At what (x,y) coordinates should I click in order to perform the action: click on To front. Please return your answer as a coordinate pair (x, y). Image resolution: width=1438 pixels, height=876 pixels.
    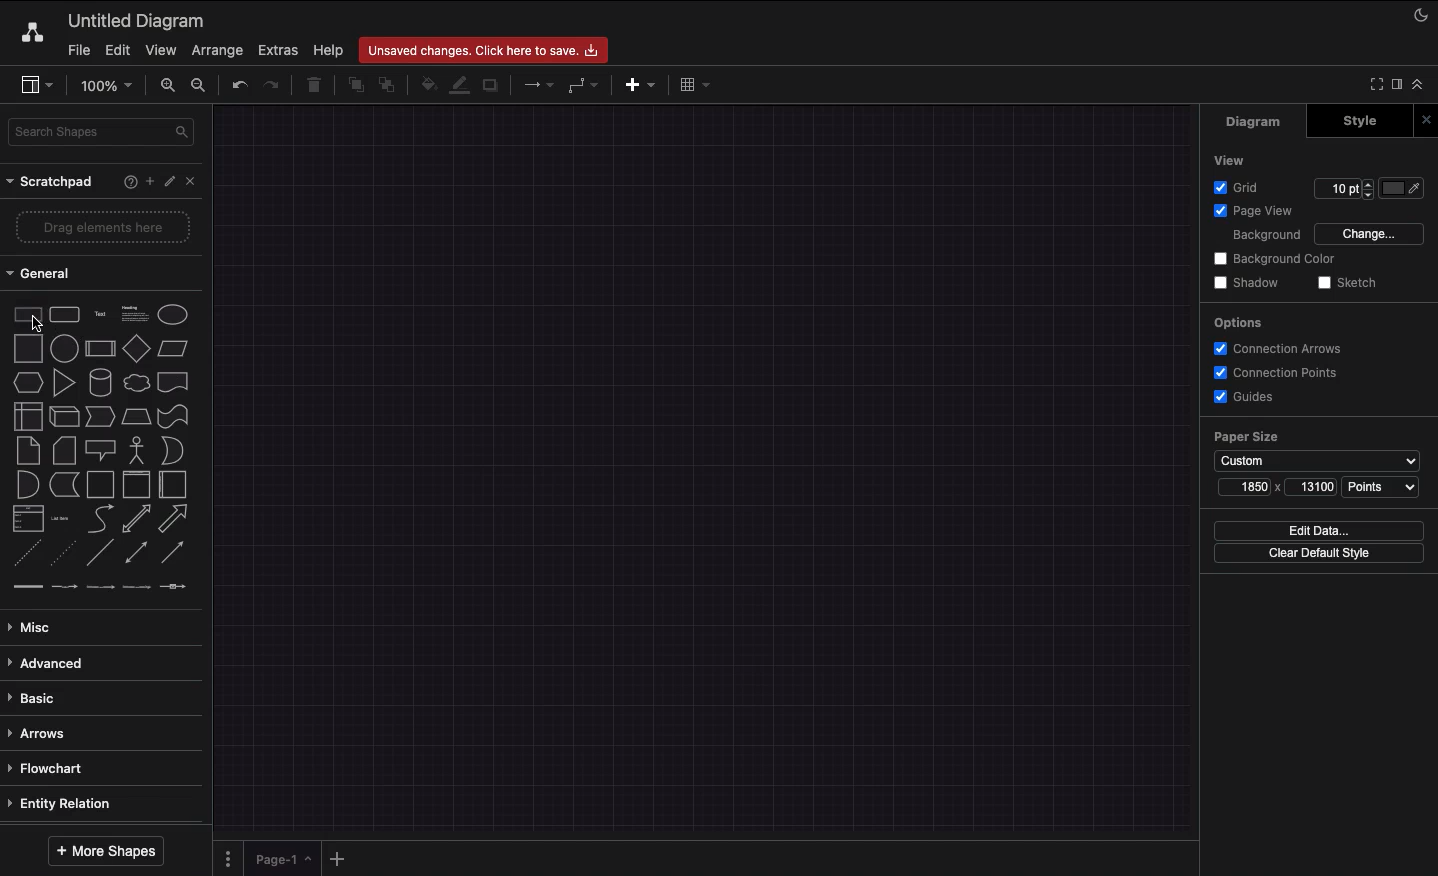
    Looking at the image, I should click on (352, 88).